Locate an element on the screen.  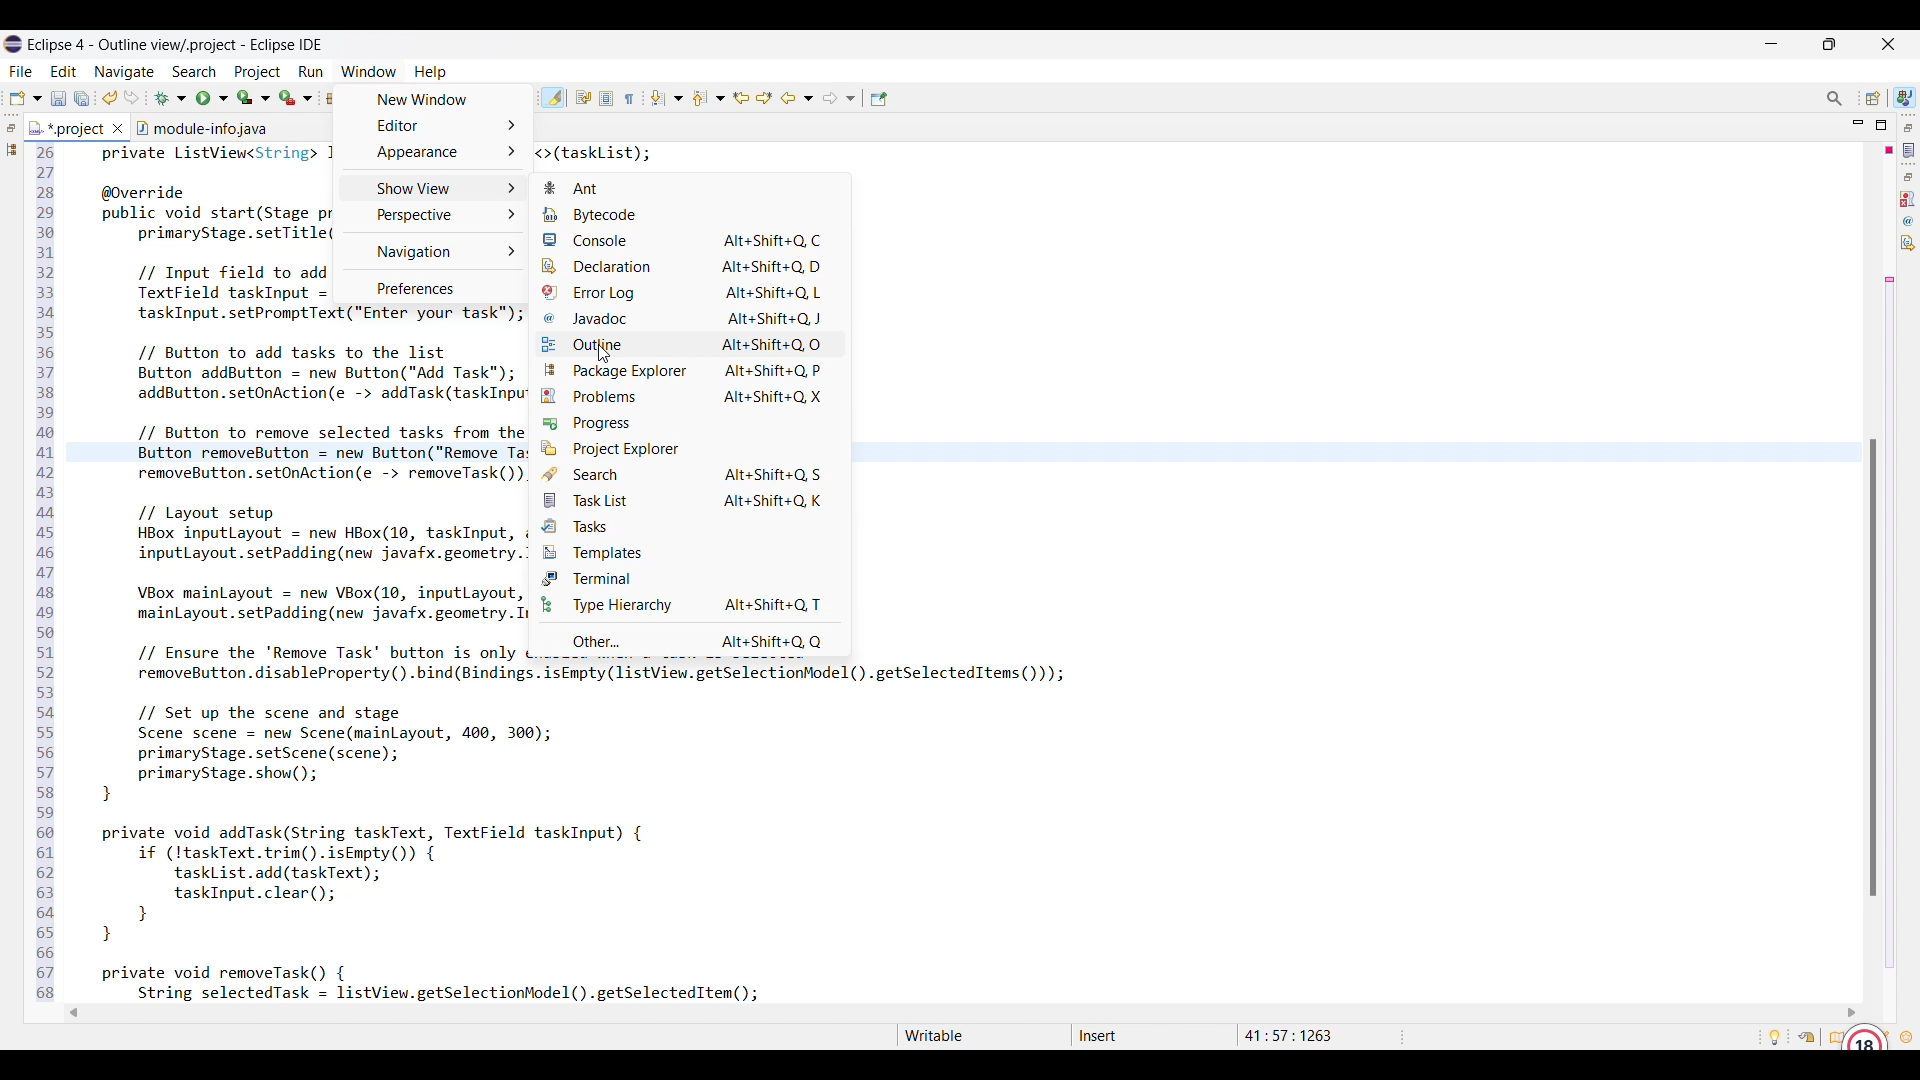
What's new is located at coordinates (1906, 1037).